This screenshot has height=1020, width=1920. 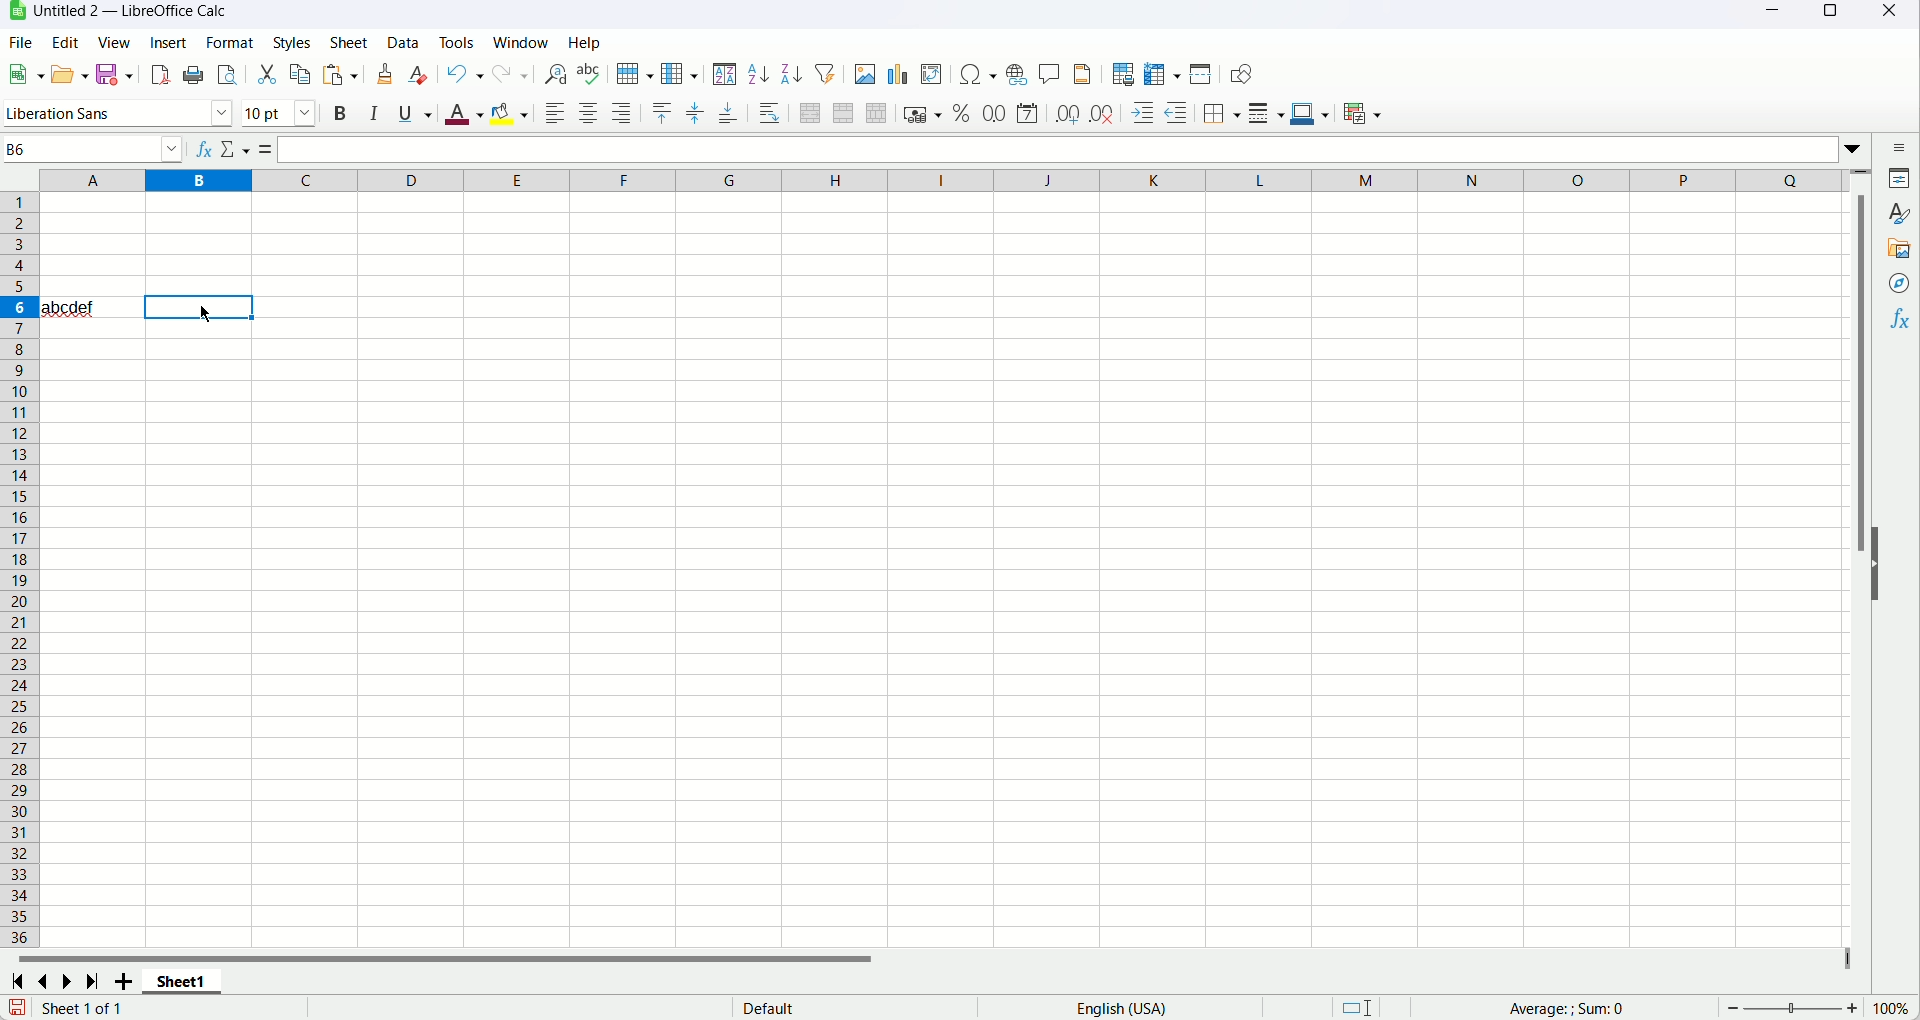 What do you see at coordinates (767, 1007) in the screenshot?
I see `default` at bounding box center [767, 1007].